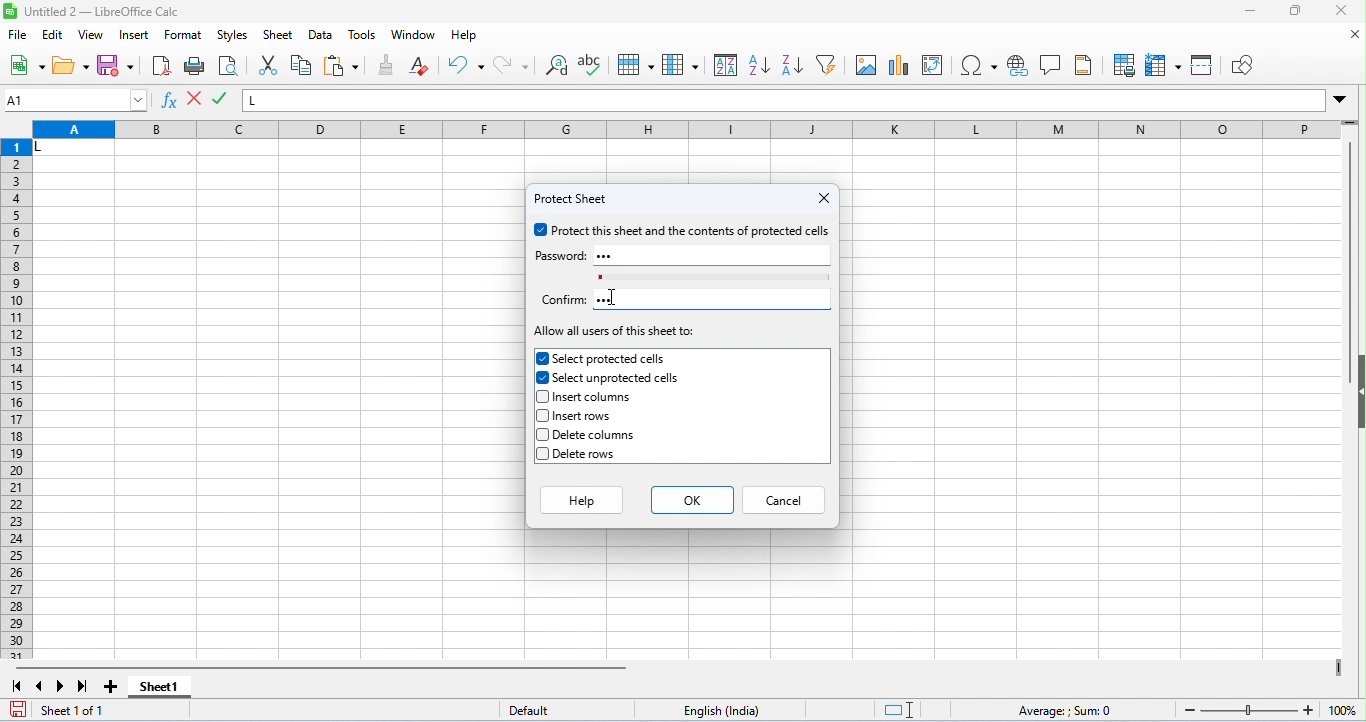 The image size is (1366, 722). Describe the element at coordinates (1266, 708) in the screenshot. I see `zoom` at that location.